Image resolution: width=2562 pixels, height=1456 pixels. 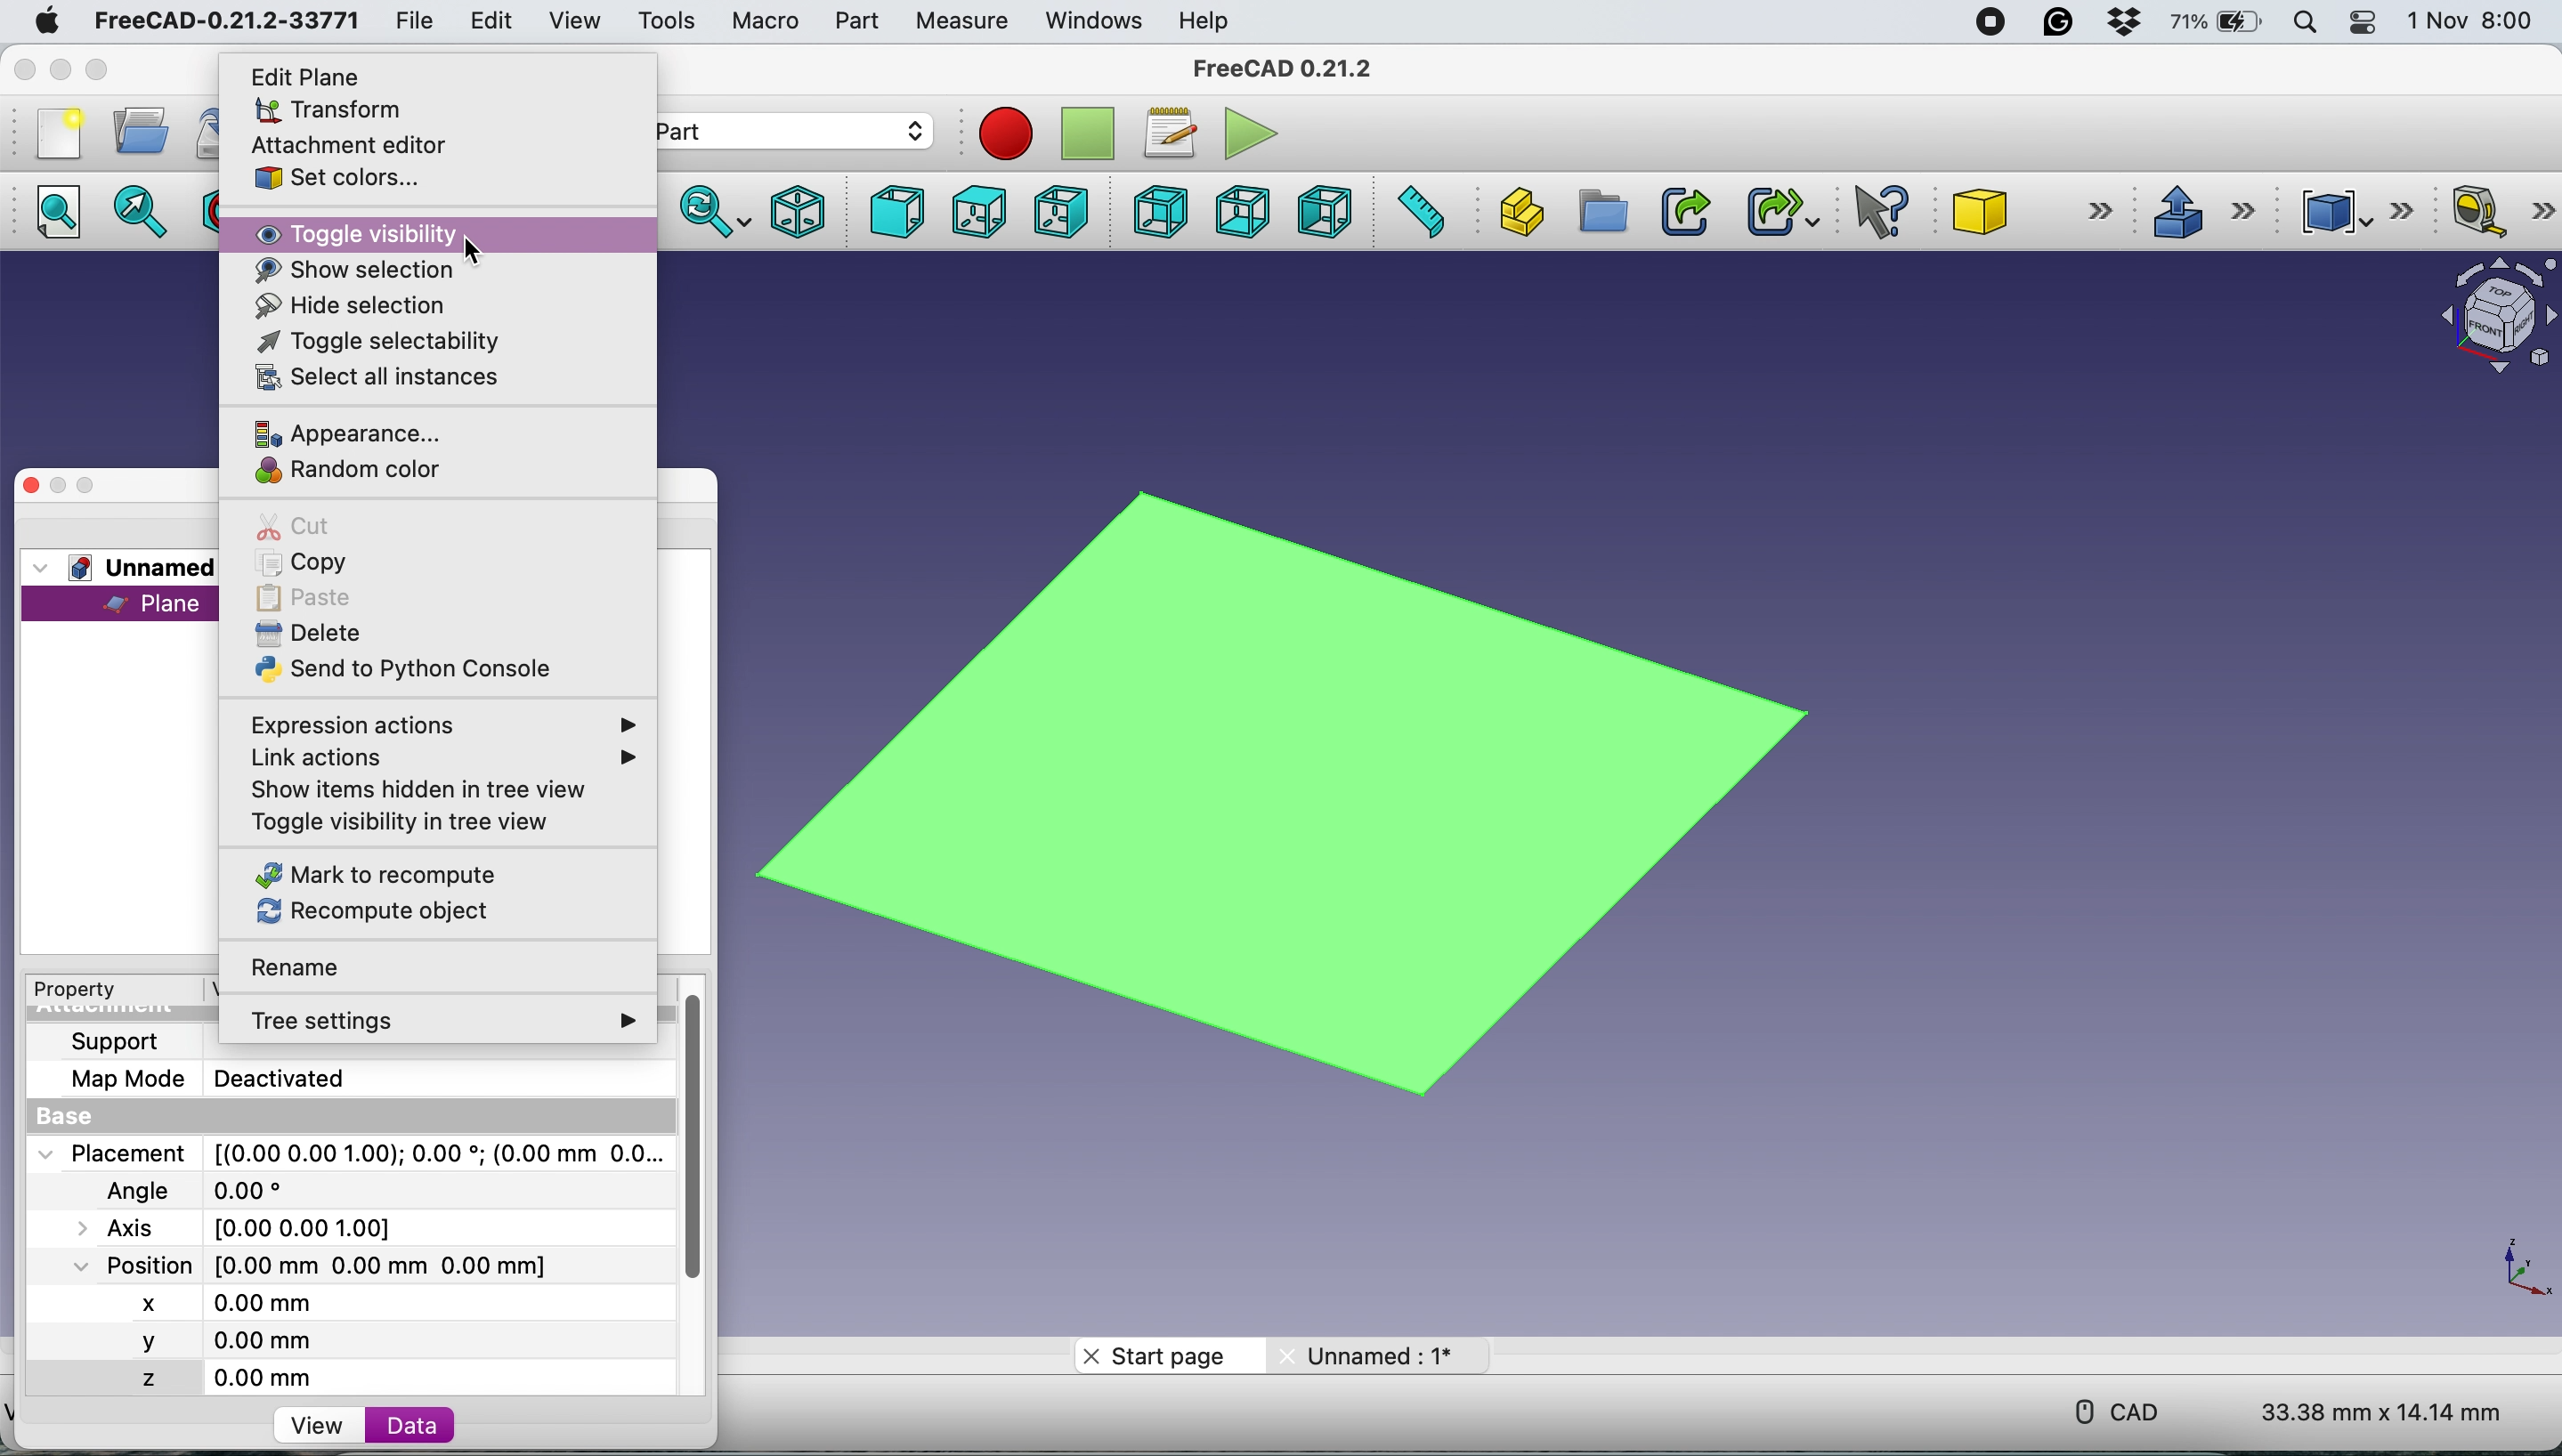 I want to click on recompute object, so click(x=378, y=910).